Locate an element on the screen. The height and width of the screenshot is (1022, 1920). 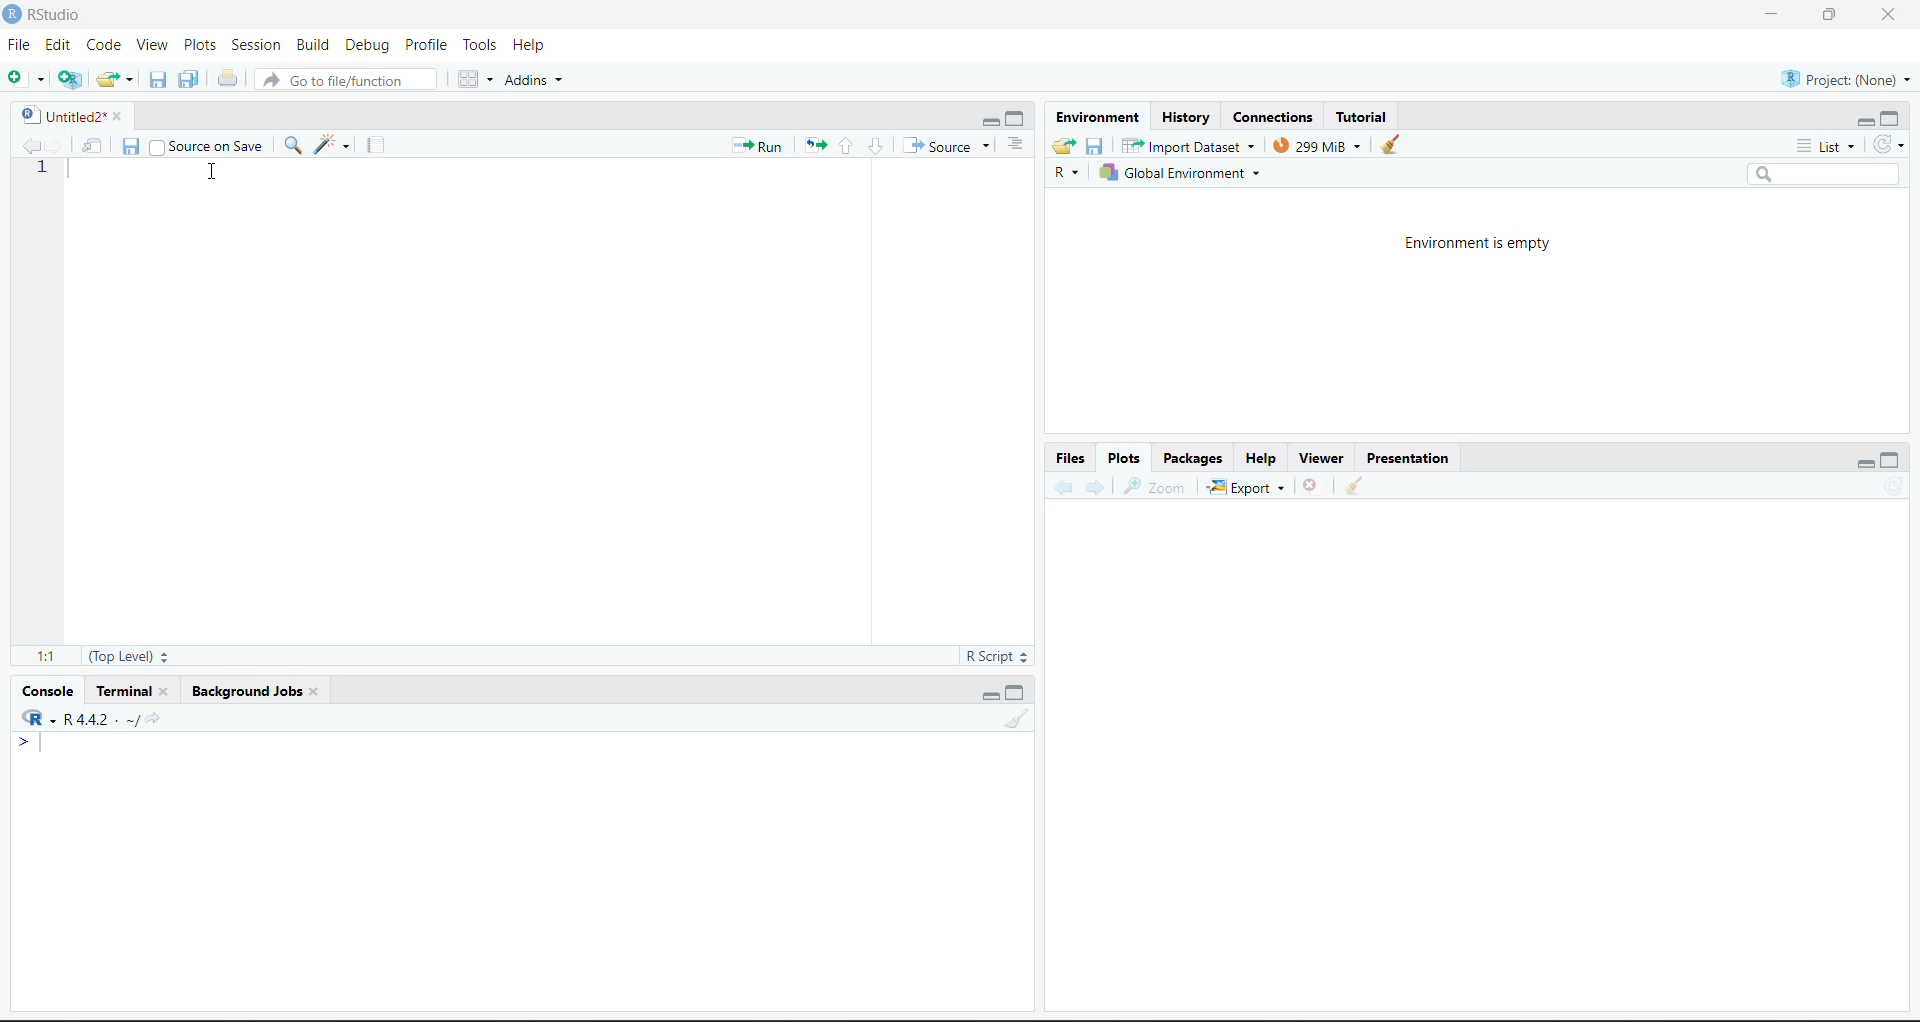
search bar is located at coordinates (1822, 174).